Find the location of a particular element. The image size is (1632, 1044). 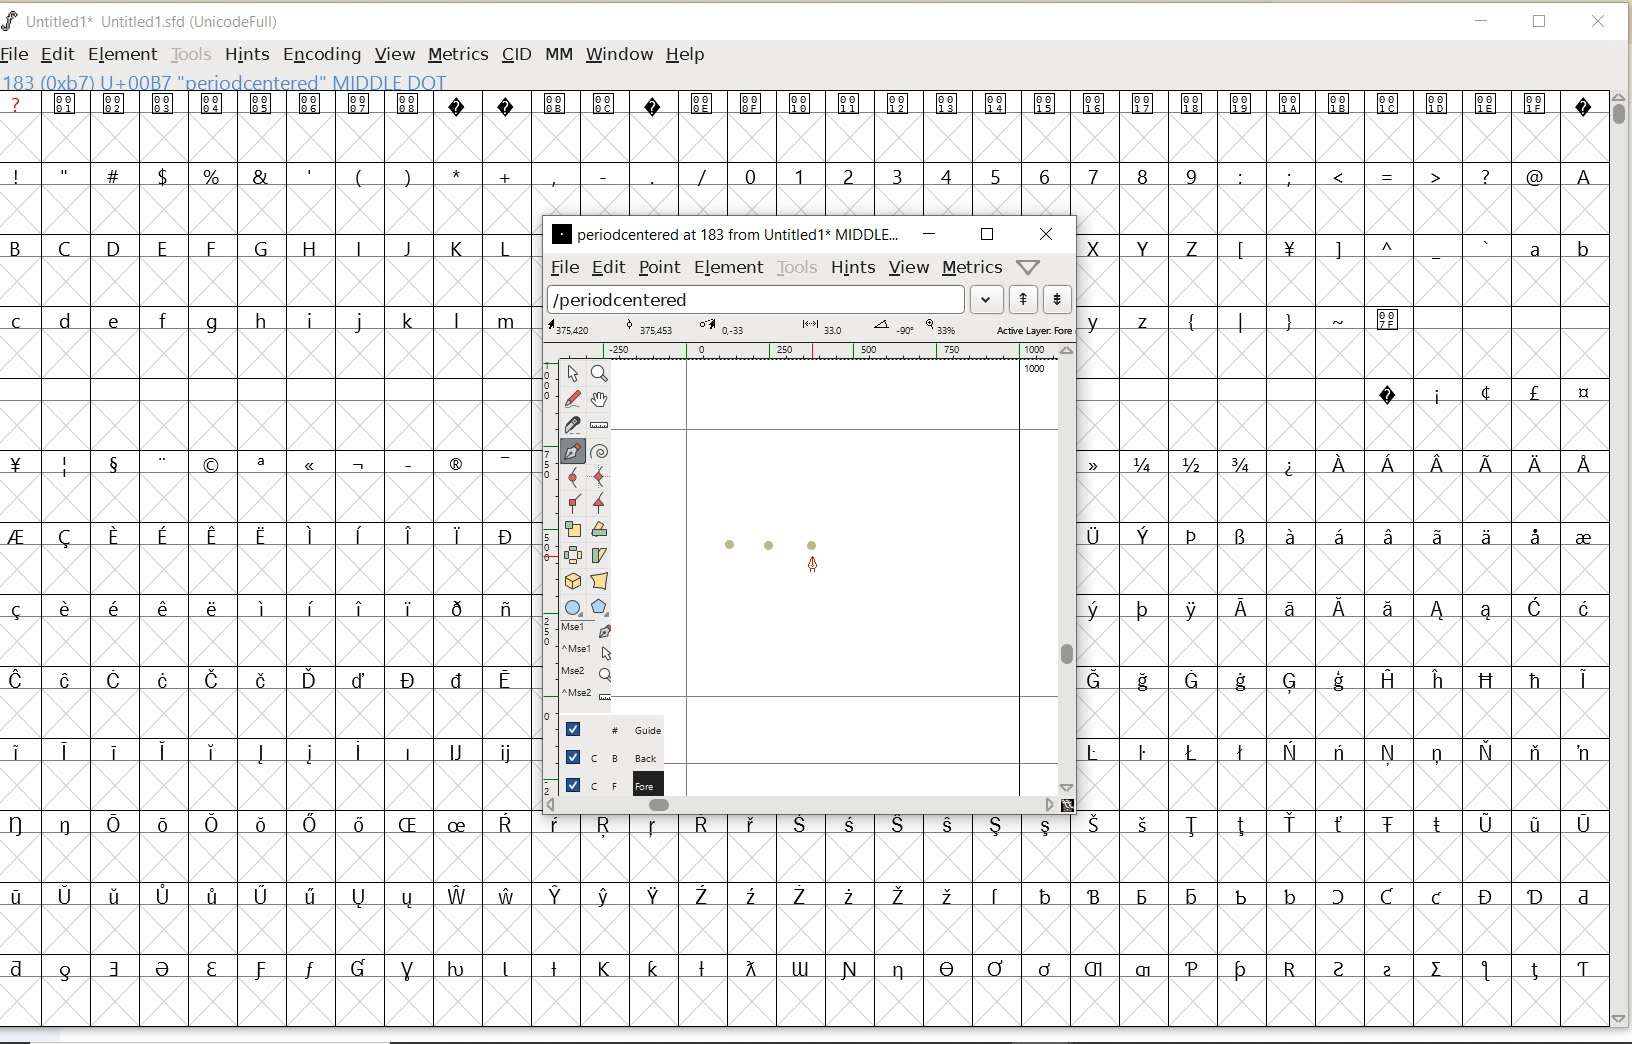

point is located at coordinates (659, 269).